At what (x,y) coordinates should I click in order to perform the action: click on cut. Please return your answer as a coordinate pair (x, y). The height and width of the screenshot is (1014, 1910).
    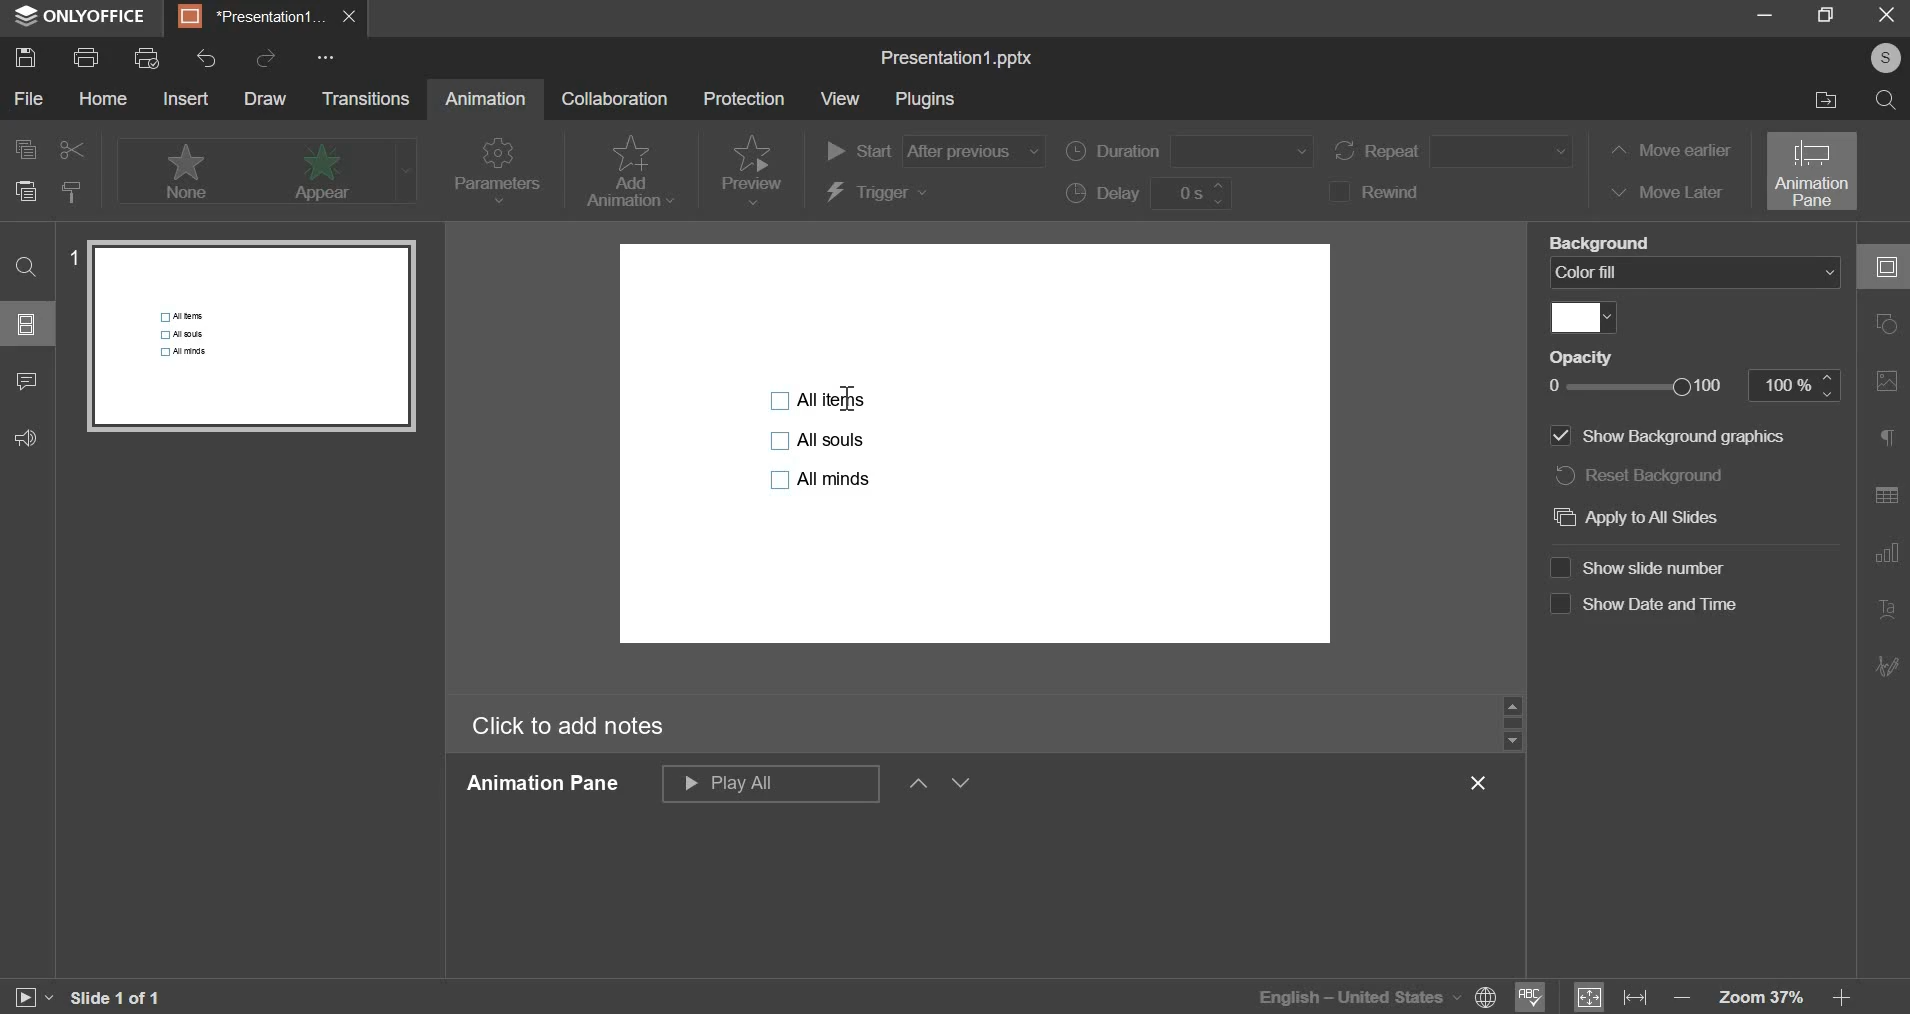
    Looking at the image, I should click on (68, 149).